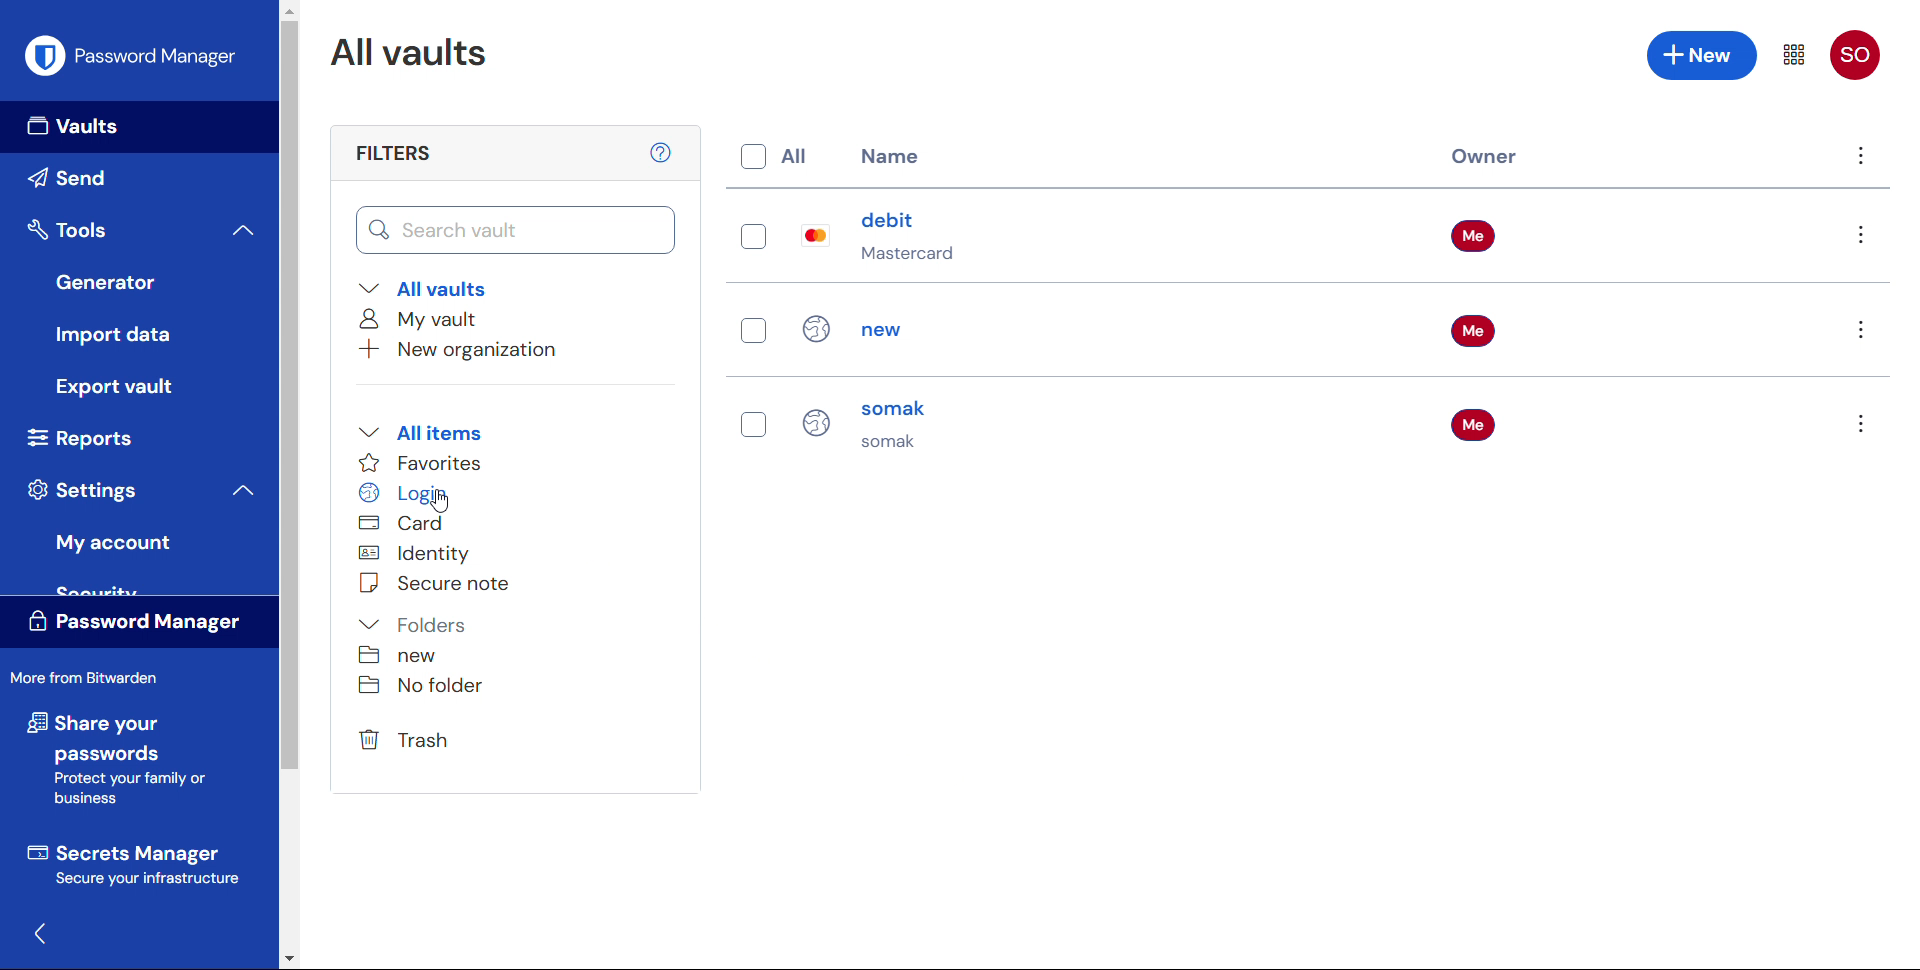 Image resolution: width=1920 pixels, height=970 pixels. Describe the element at coordinates (459, 349) in the screenshot. I see `Add new organisation ` at that location.